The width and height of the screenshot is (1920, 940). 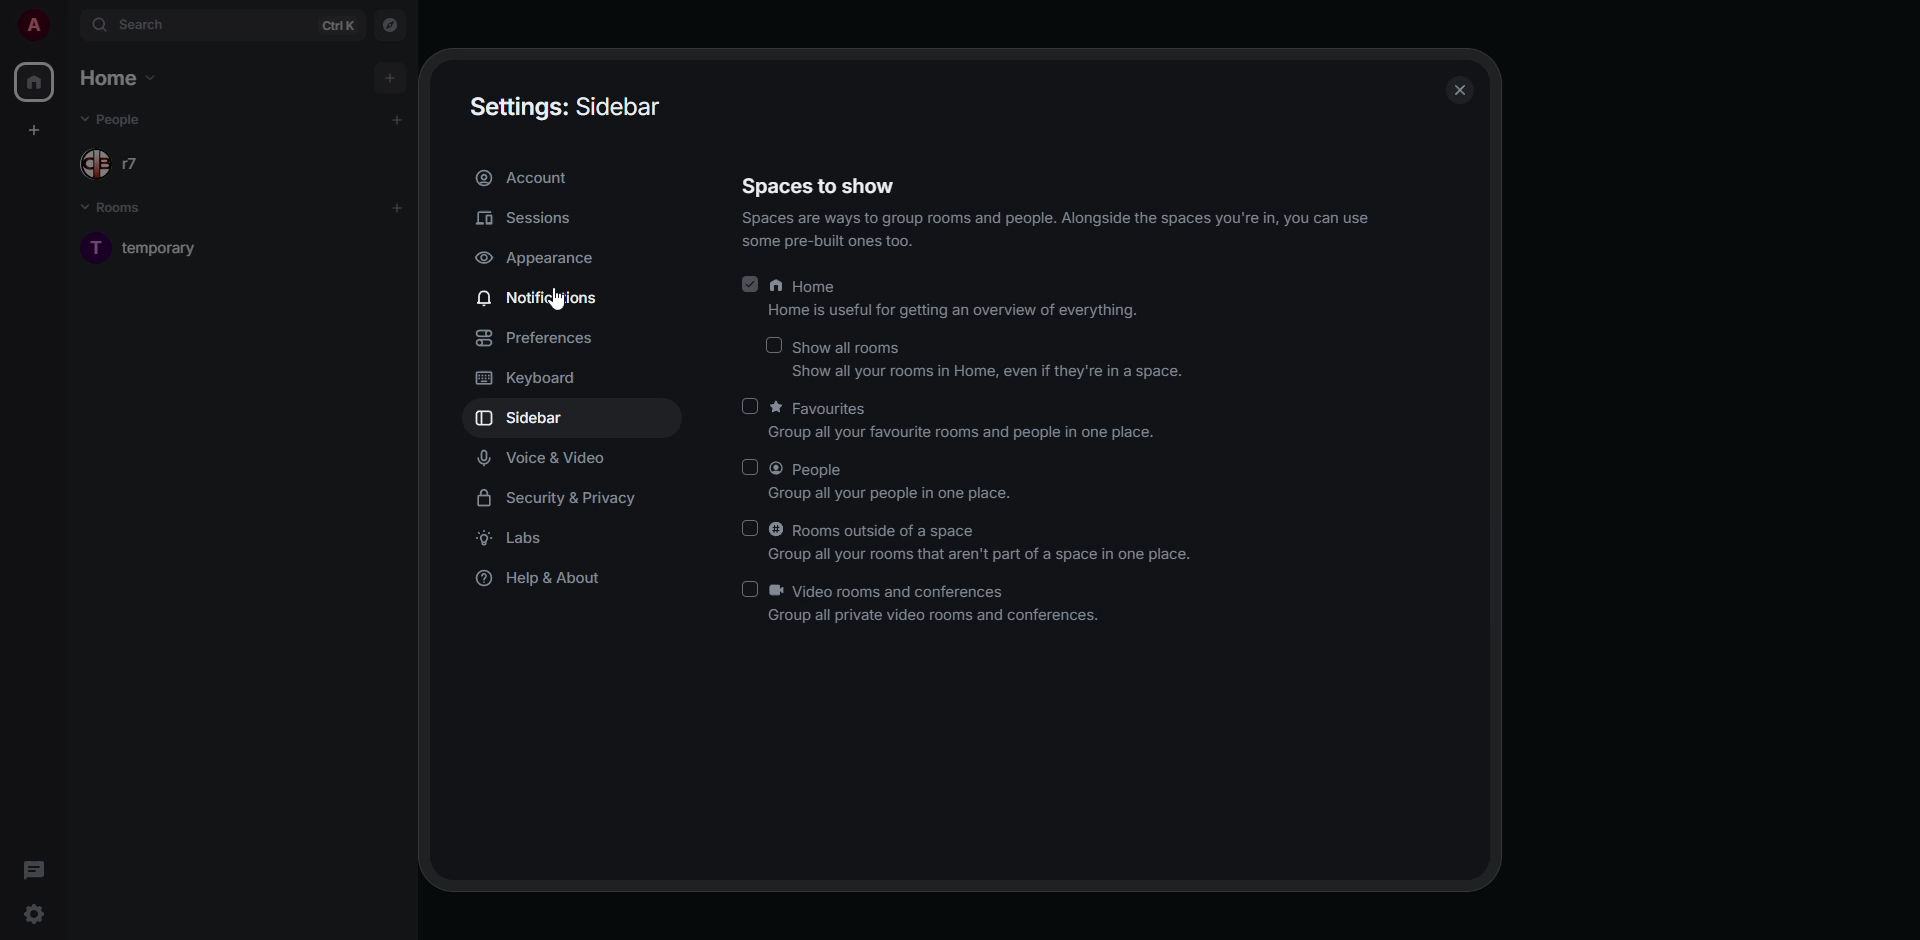 What do you see at coordinates (934, 604) in the screenshot?
I see `video rooms and conferences` at bounding box center [934, 604].